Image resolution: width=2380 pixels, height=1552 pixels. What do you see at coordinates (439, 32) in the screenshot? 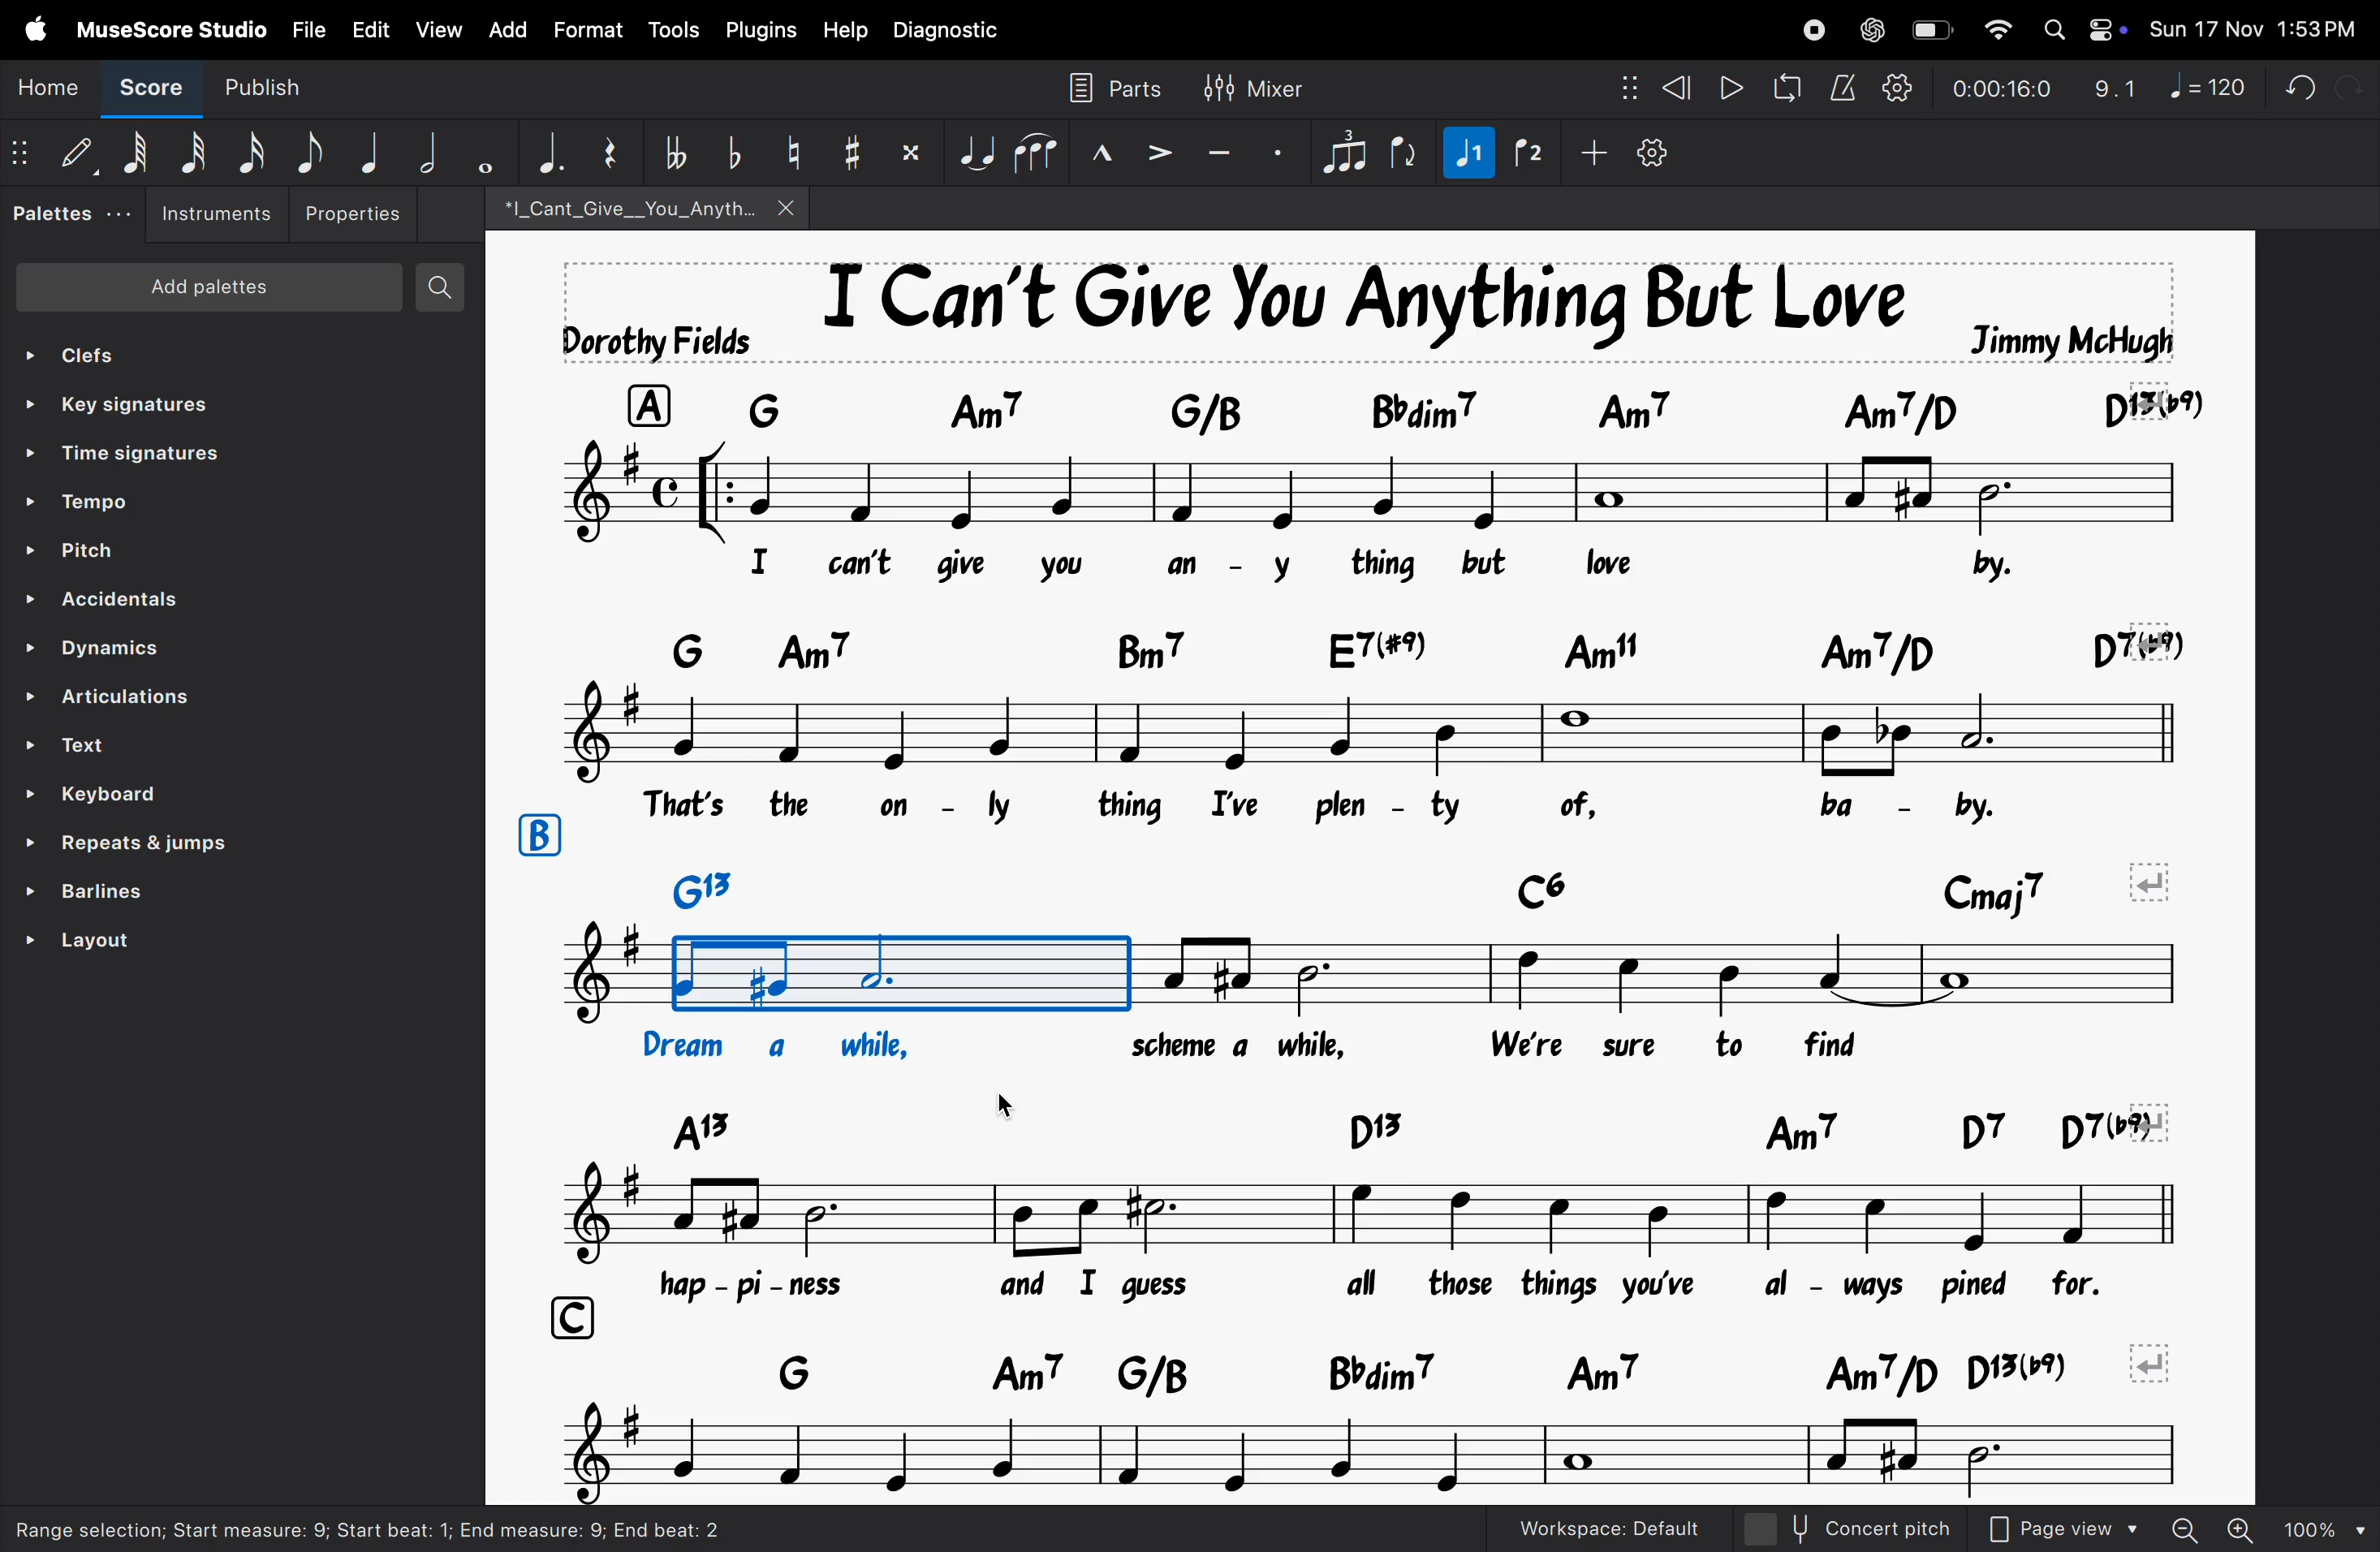
I see `view` at bounding box center [439, 32].